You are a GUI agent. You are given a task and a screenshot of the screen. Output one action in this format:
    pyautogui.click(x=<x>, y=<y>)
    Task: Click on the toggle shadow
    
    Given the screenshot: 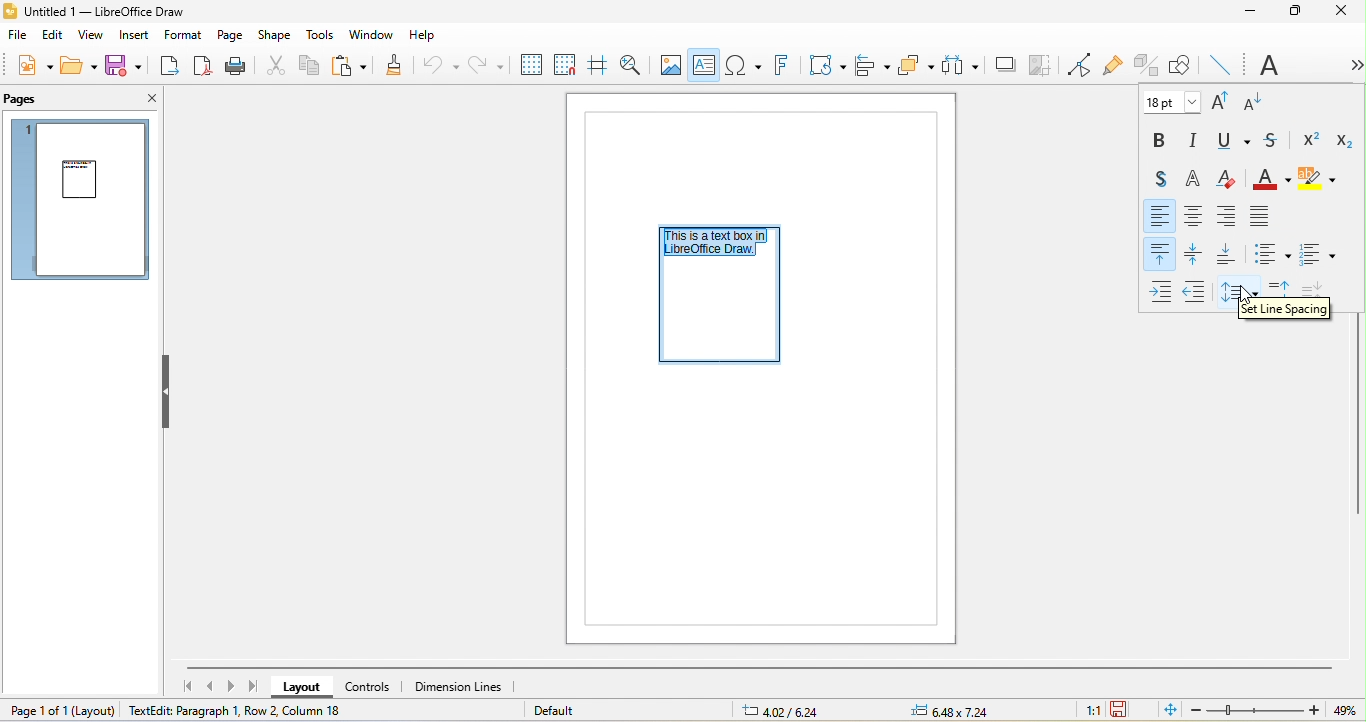 What is the action you would take?
    pyautogui.click(x=1156, y=176)
    